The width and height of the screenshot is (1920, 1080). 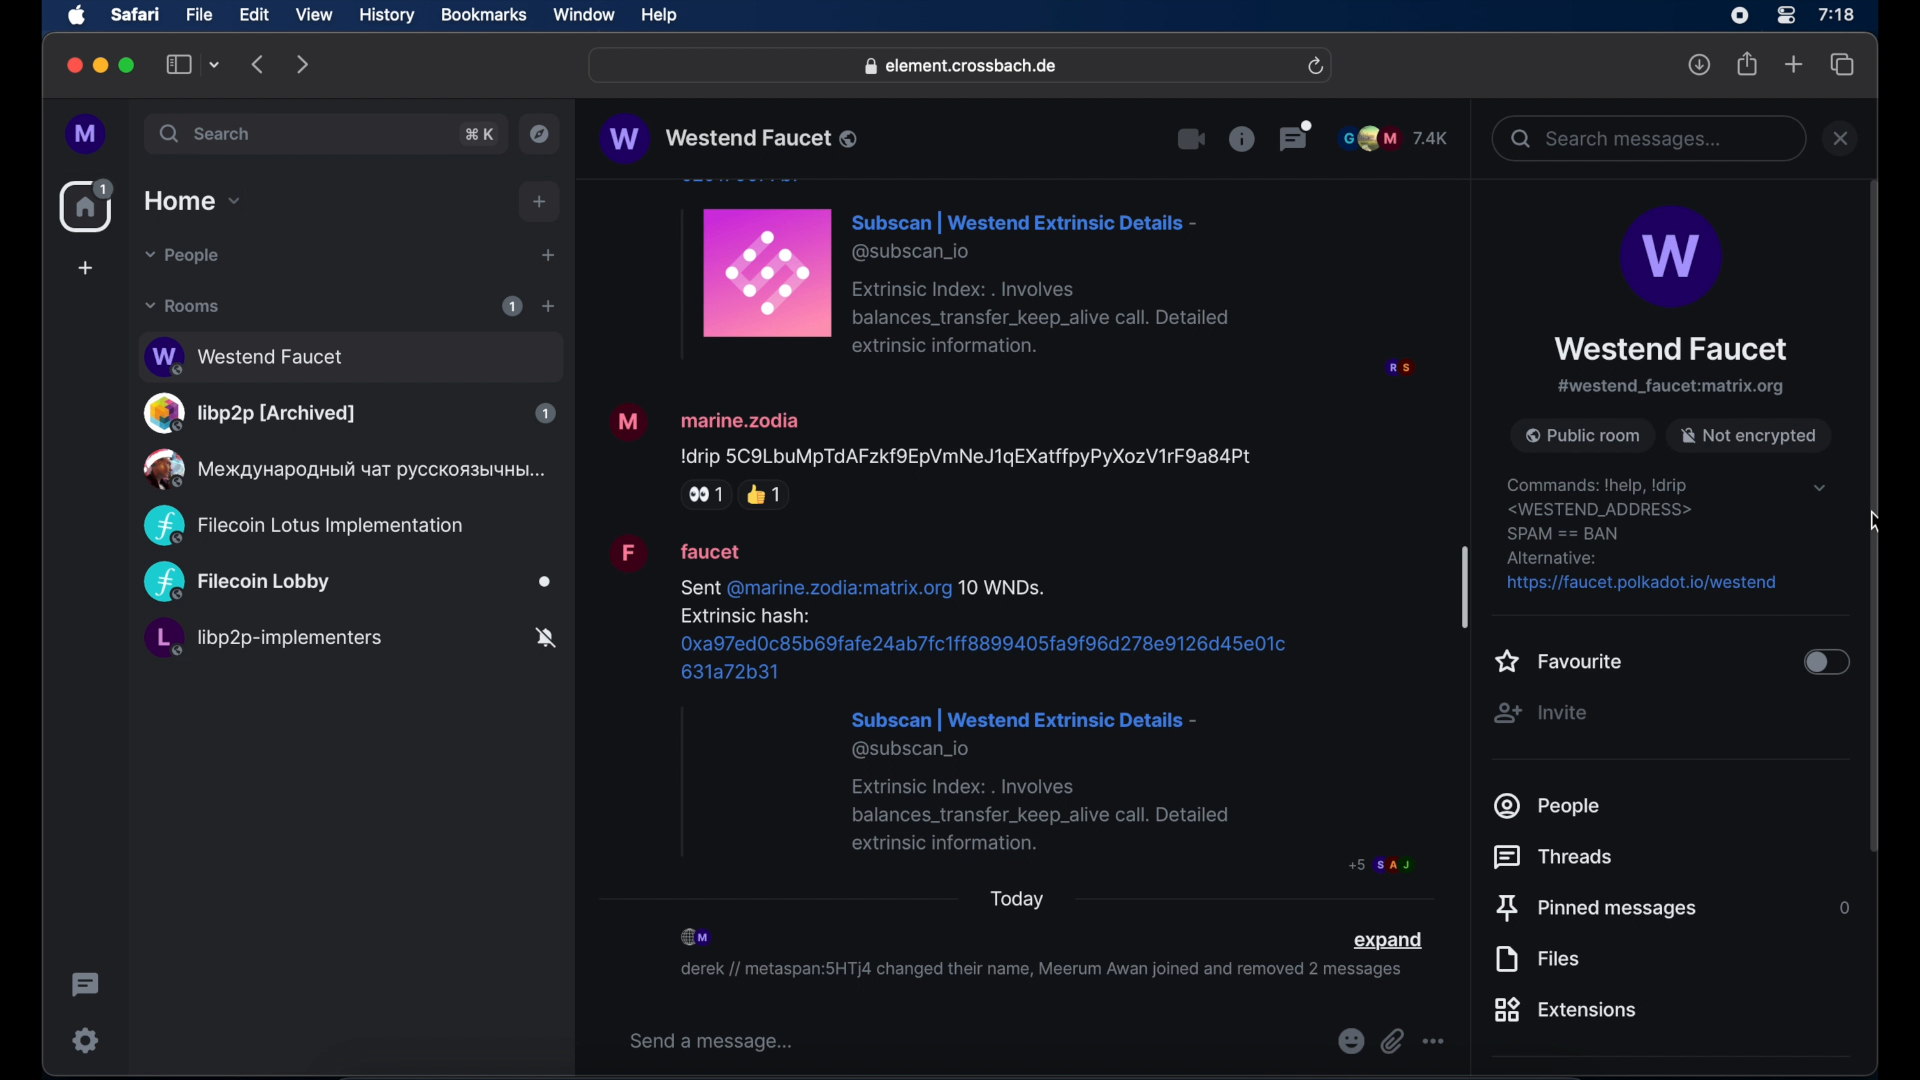 What do you see at coordinates (1671, 349) in the screenshot?
I see `public room name` at bounding box center [1671, 349].